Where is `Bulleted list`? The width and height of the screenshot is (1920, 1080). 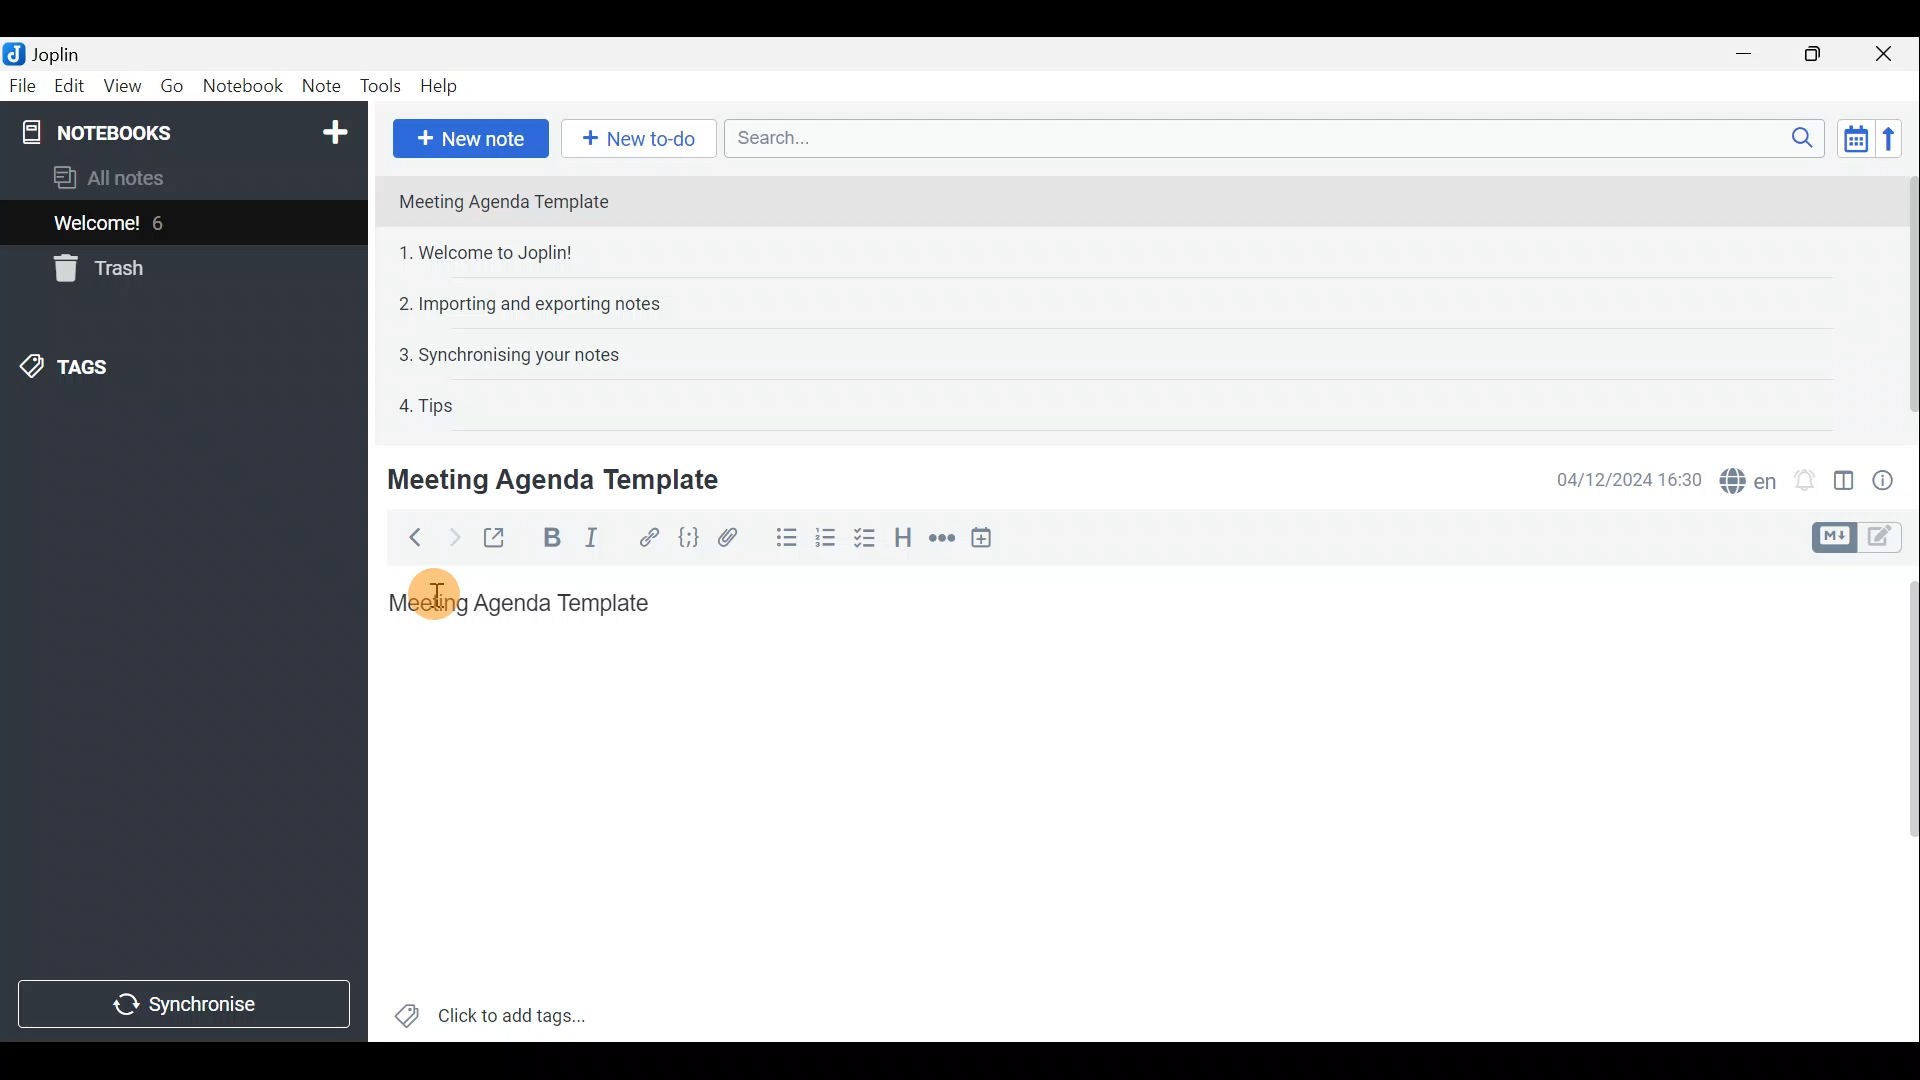
Bulleted list is located at coordinates (785, 538).